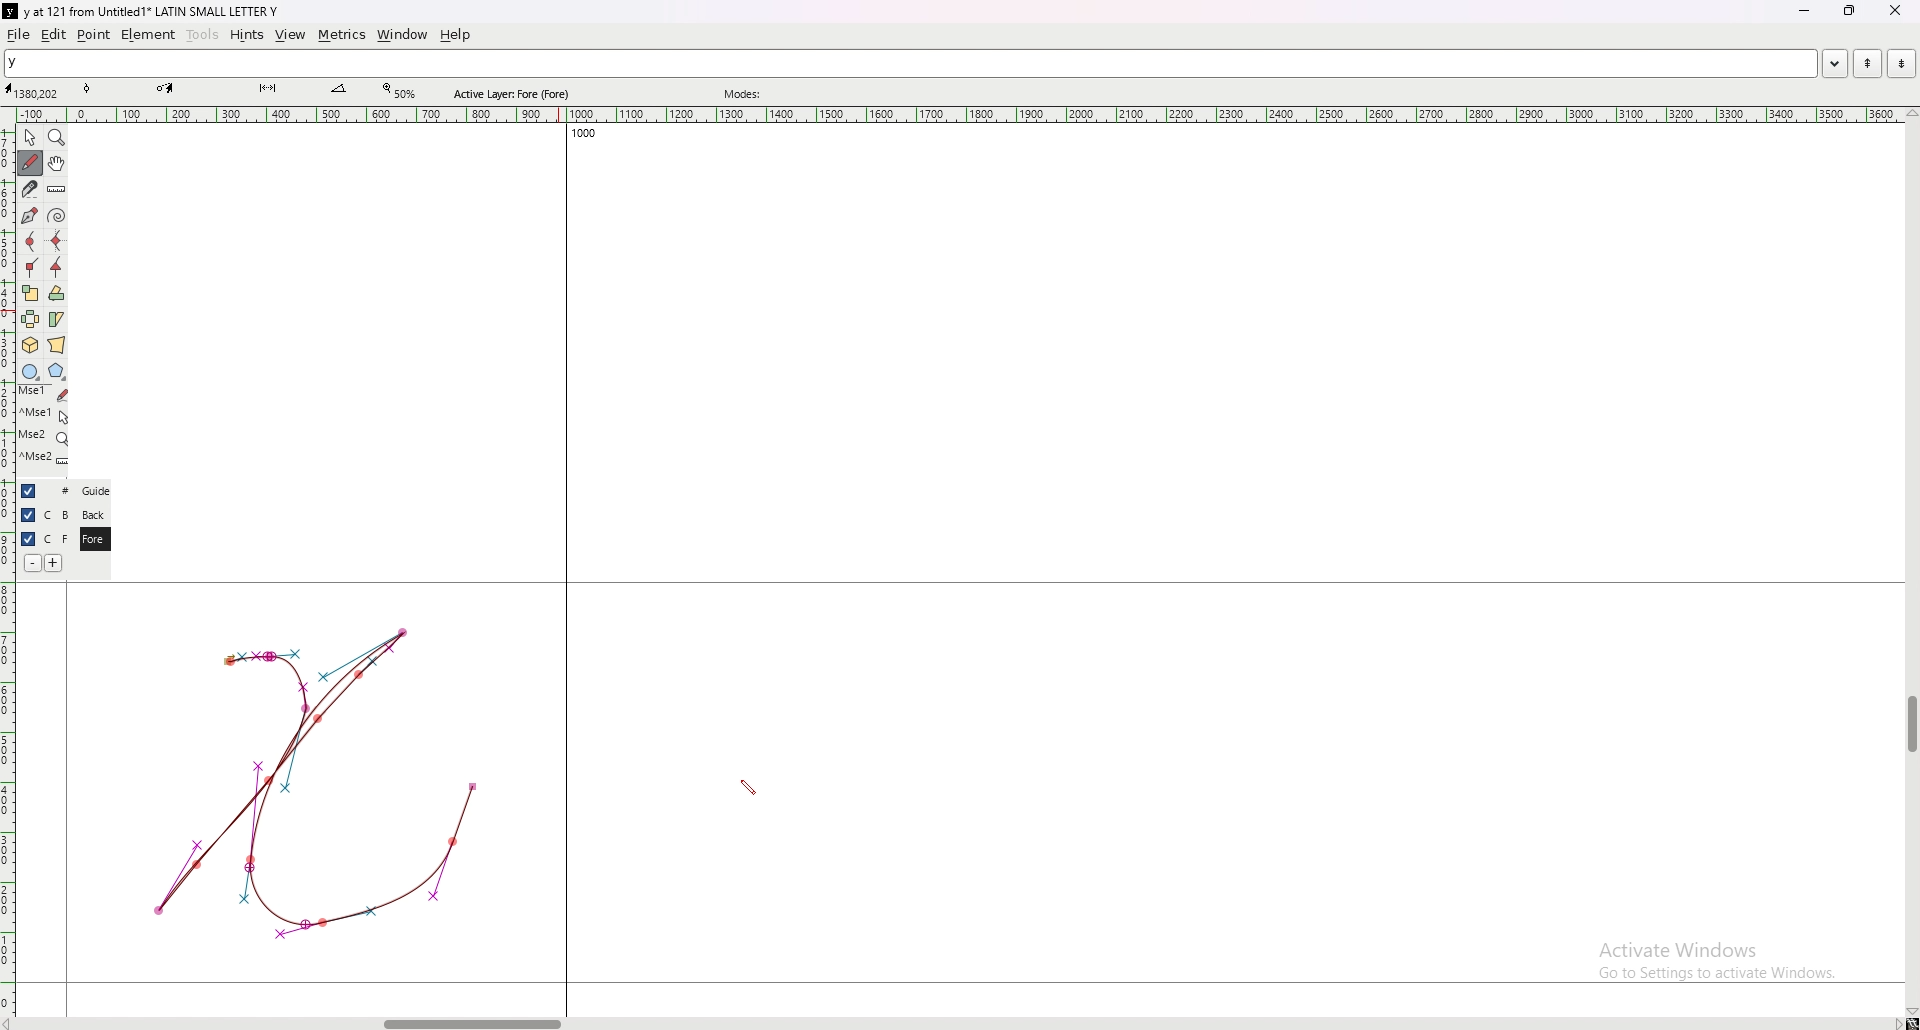 This screenshot has height=1030, width=1920. I want to click on knife tool, so click(266, 89).